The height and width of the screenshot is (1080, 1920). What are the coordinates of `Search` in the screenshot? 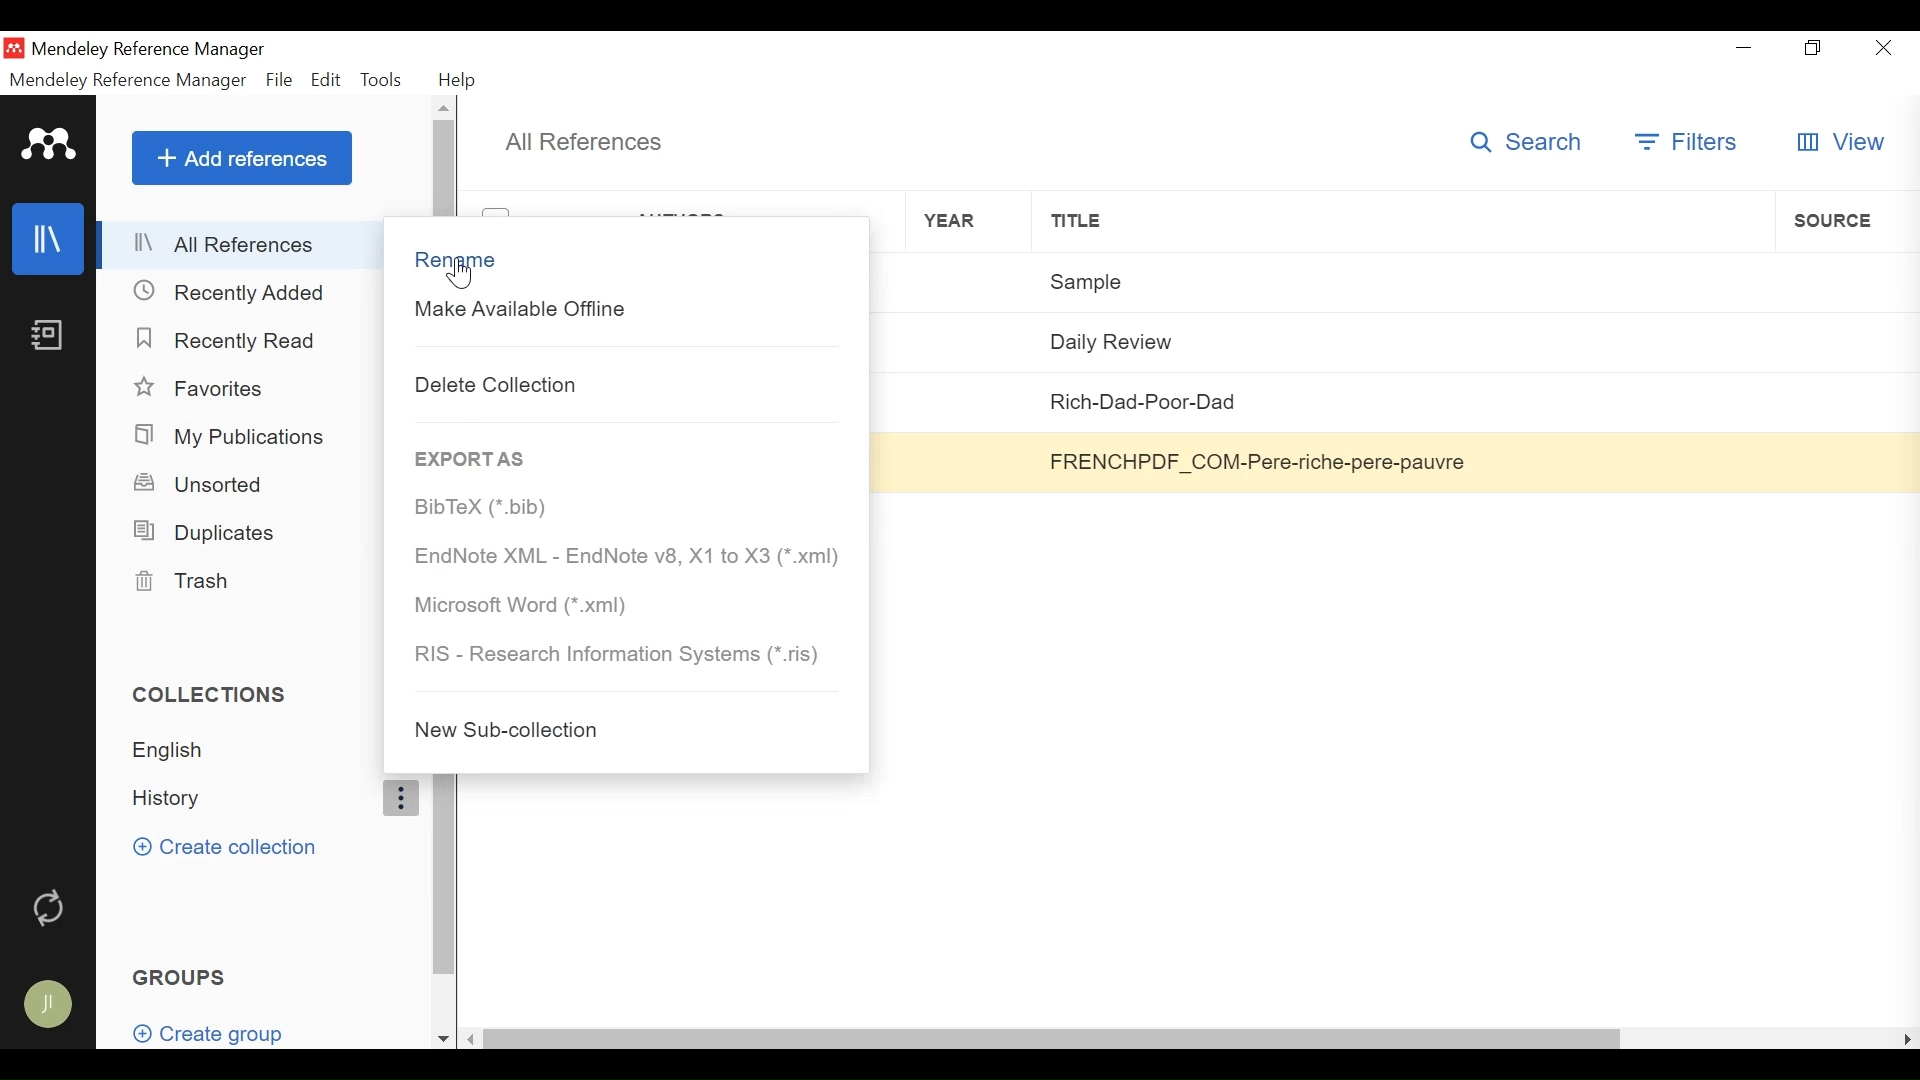 It's located at (1533, 141).